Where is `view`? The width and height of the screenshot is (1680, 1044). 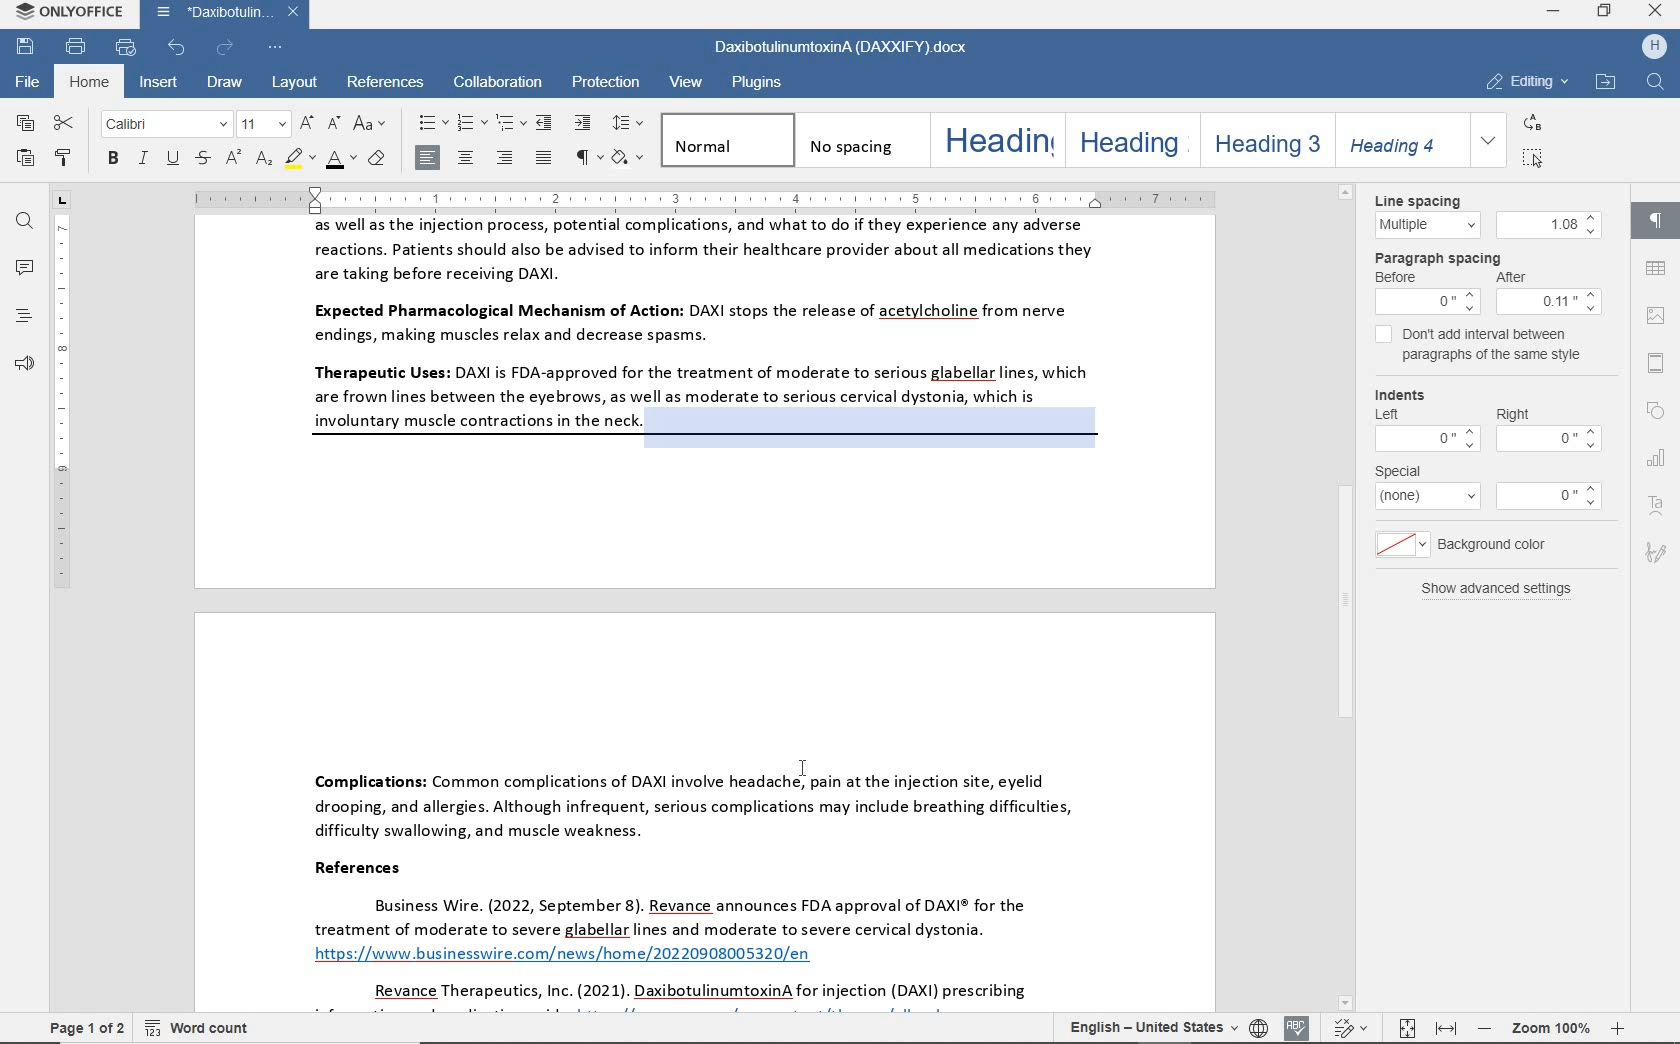
view is located at coordinates (688, 84).